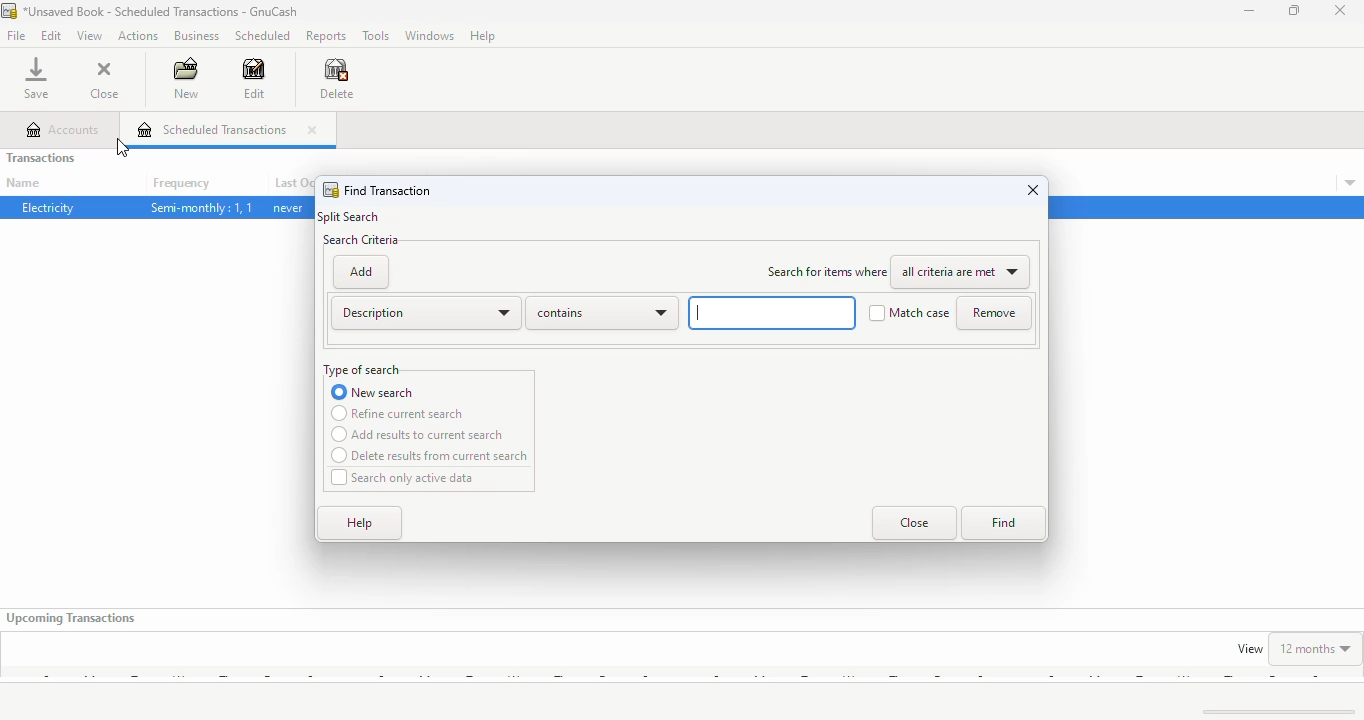 The width and height of the screenshot is (1364, 720). Describe the element at coordinates (181, 184) in the screenshot. I see `frequency` at that location.